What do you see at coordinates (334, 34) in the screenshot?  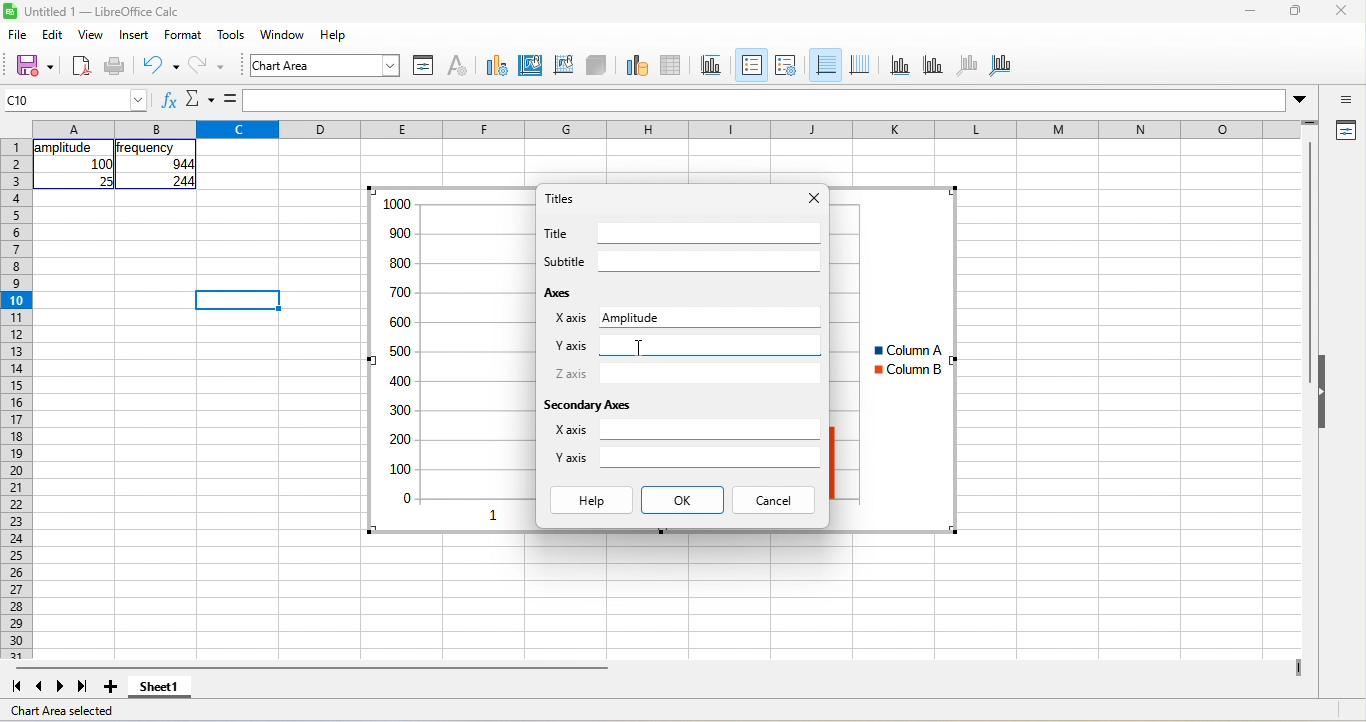 I see `help` at bounding box center [334, 34].